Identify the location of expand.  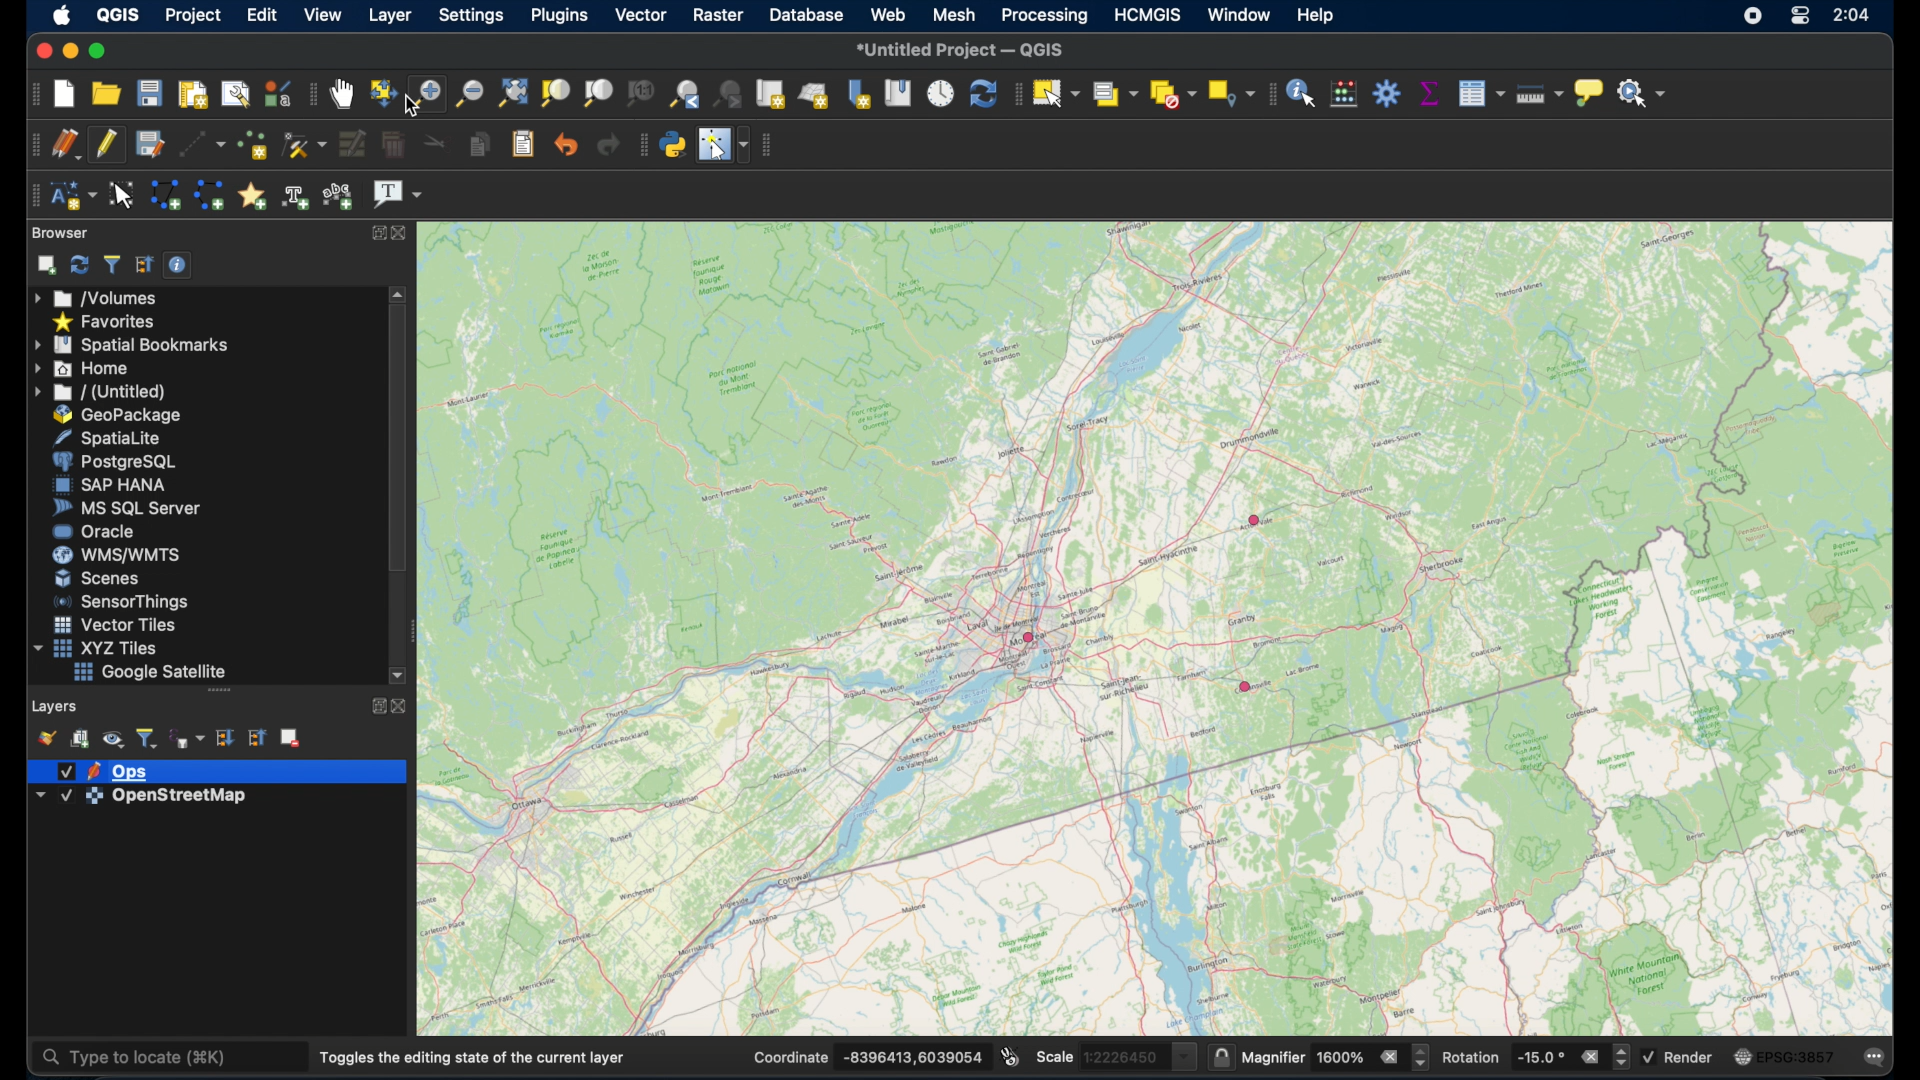
(376, 708).